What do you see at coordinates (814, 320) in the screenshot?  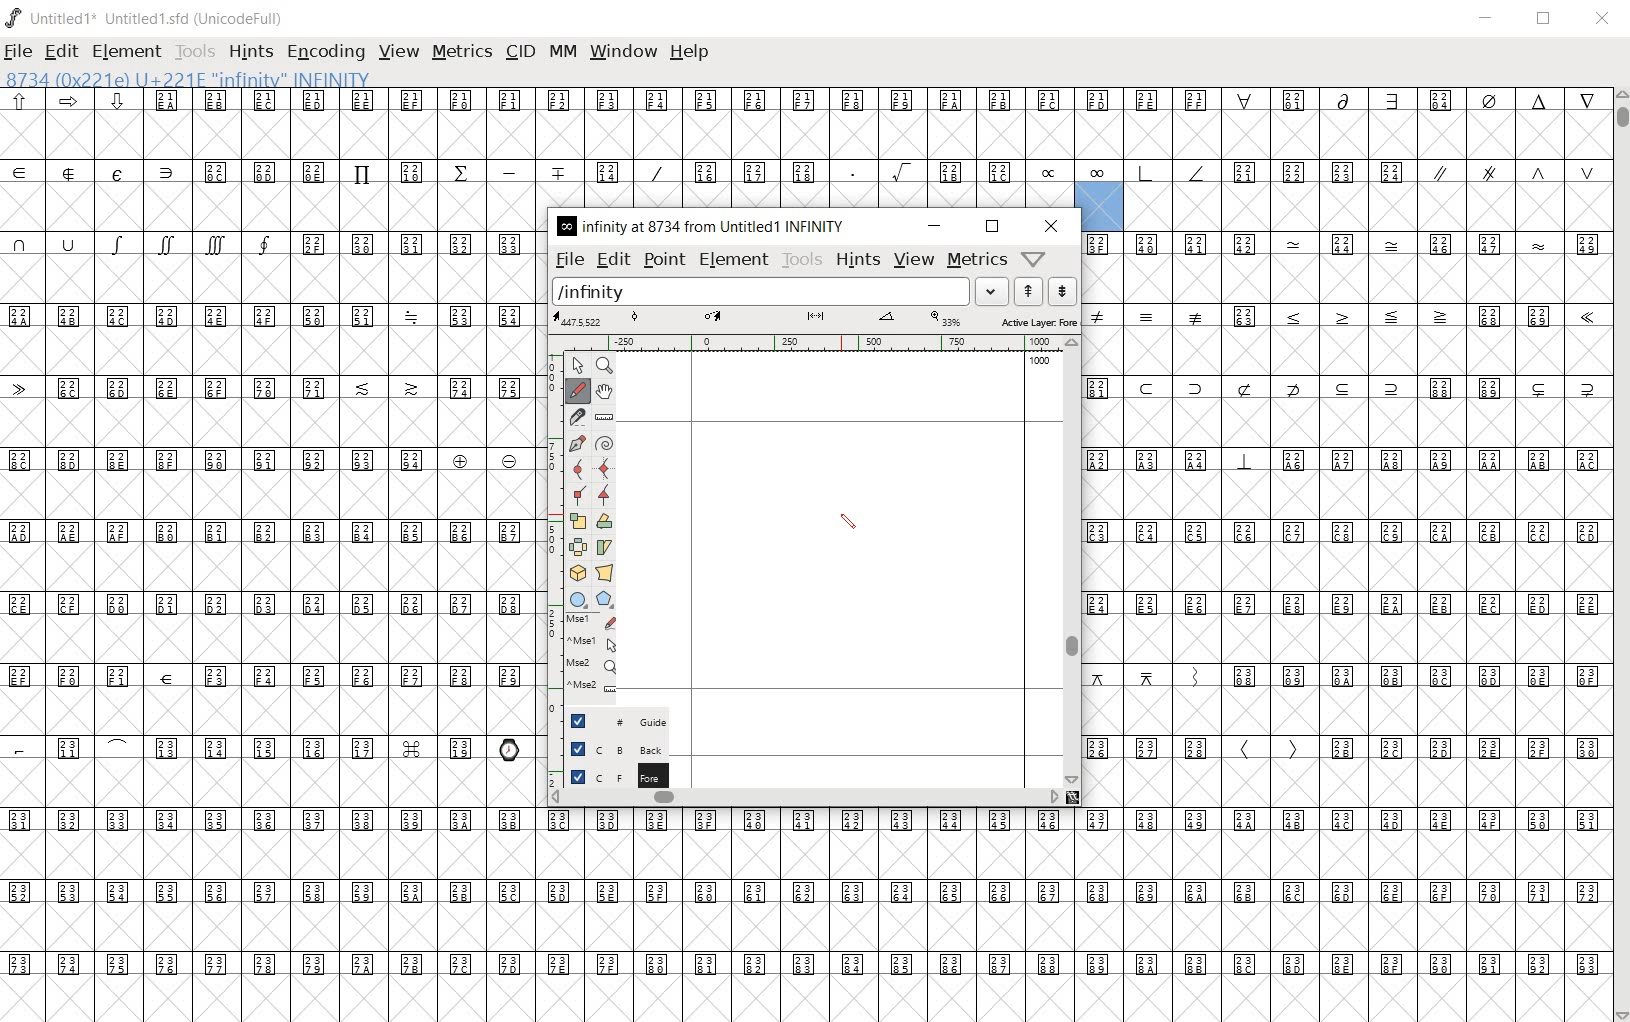 I see `active layer: fore` at bounding box center [814, 320].